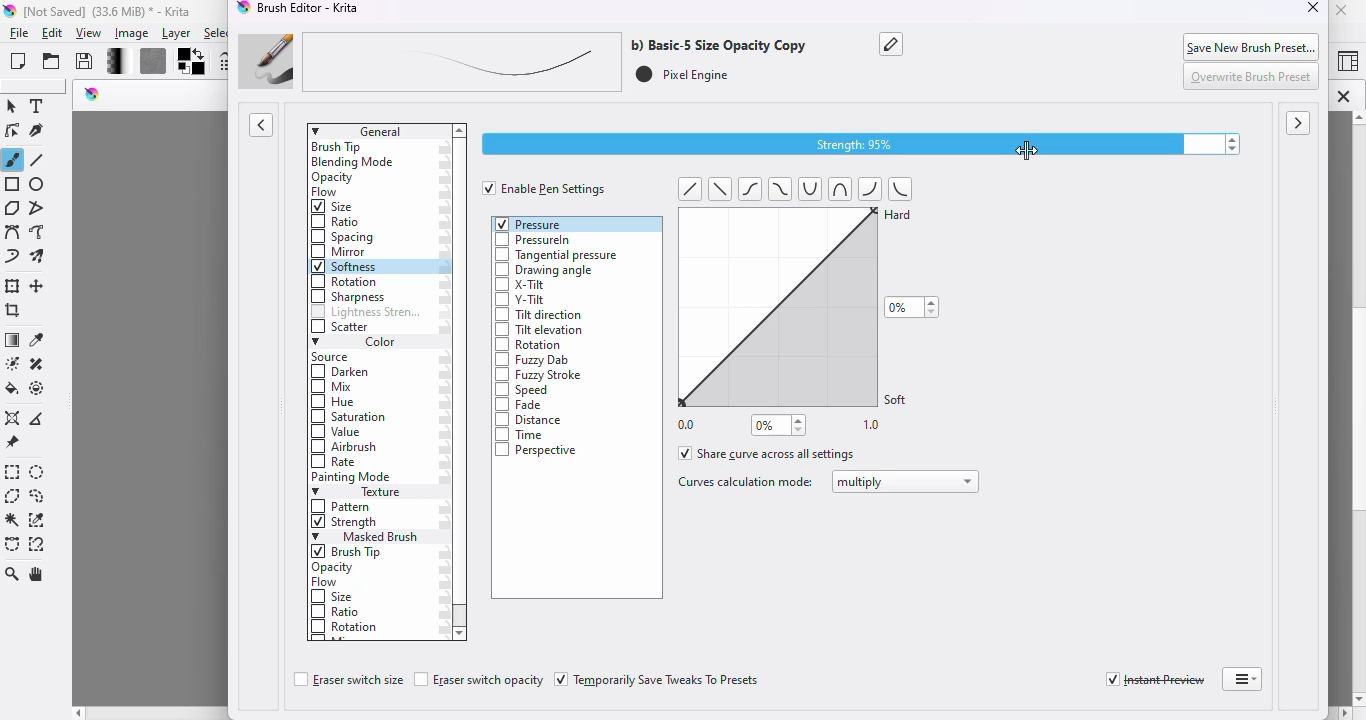 The width and height of the screenshot is (1366, 720). Describe the element at coordinates (38, 185) in the screenshot. I see `ellipse tool` at that location.